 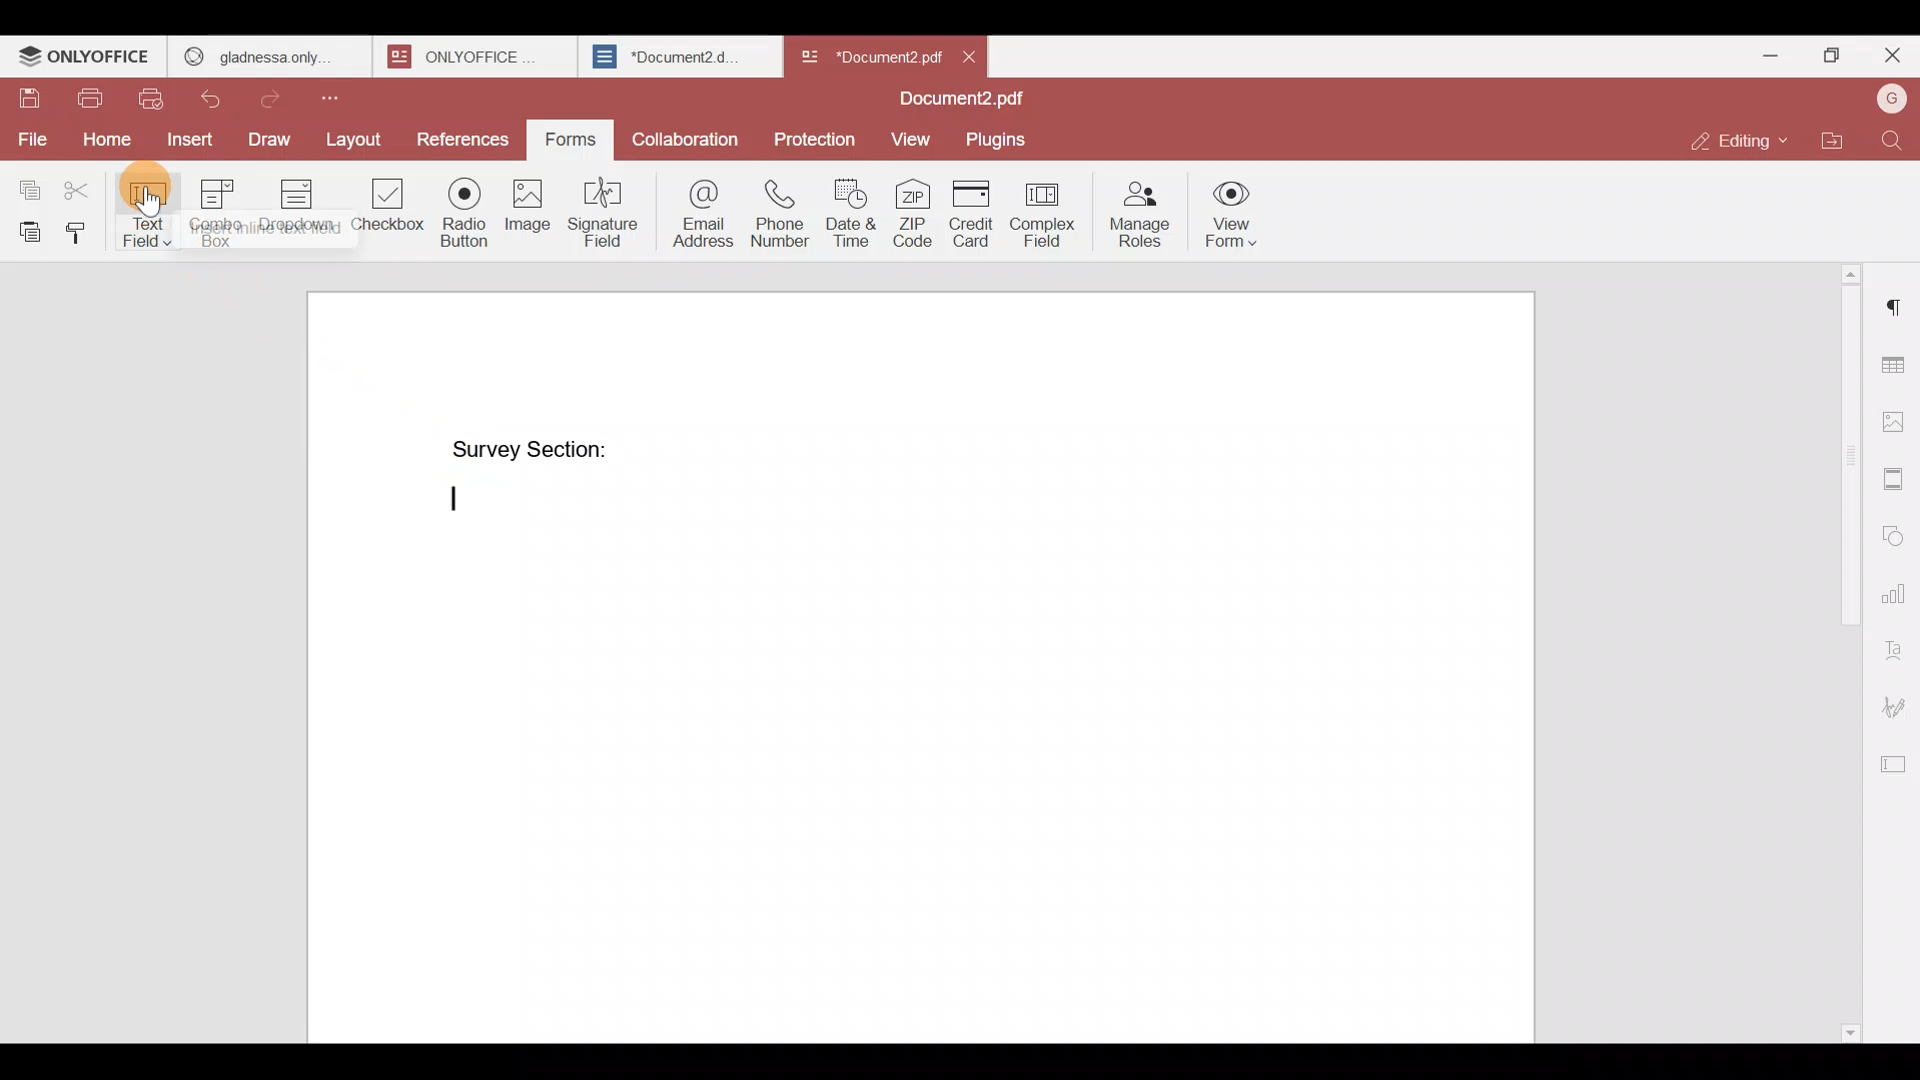 What do you see at coordinates (866, 56) in the screenshot?
I see `*Document2 pd` at bounding box center [866, 56].